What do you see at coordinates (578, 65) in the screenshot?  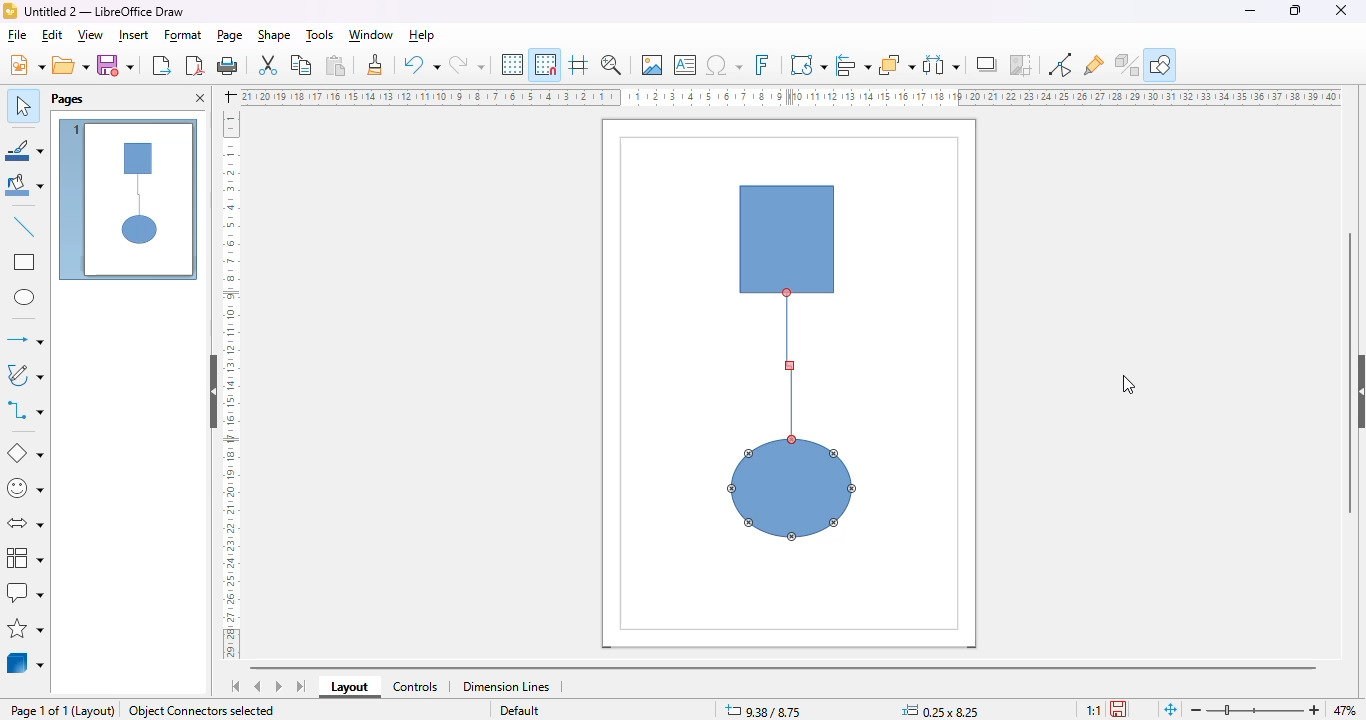 I see `helplines while moving` at bounding box center [578, 65].